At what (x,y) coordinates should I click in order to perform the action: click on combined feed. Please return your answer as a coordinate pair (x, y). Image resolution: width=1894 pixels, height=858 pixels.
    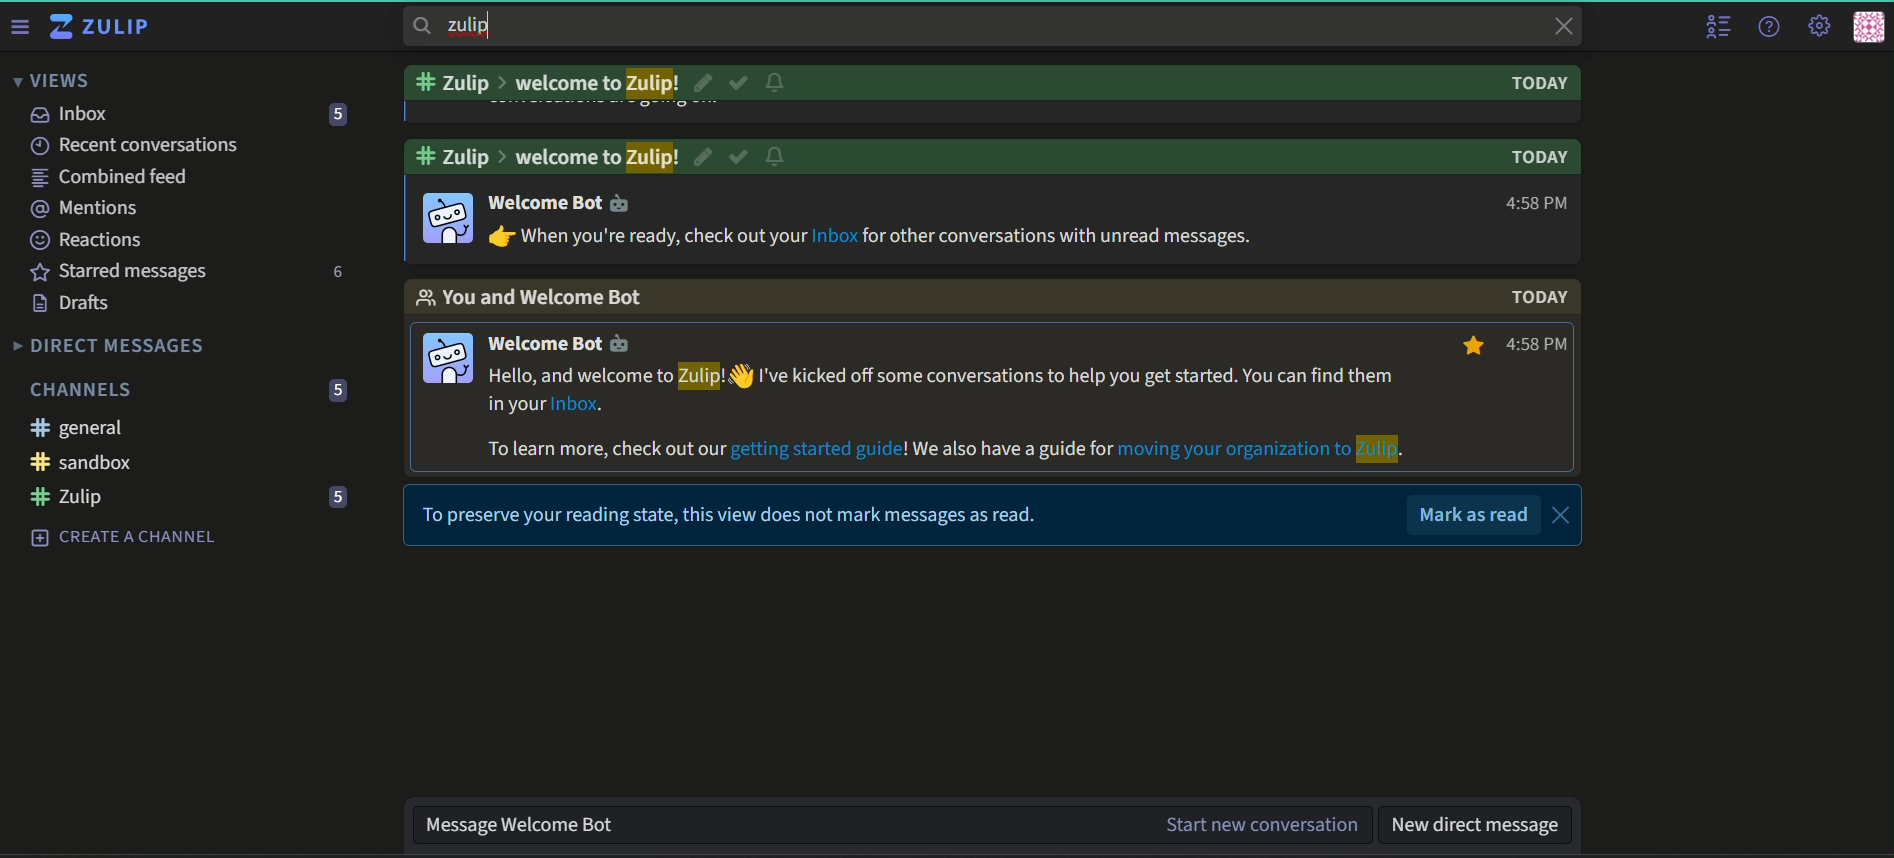
    Looking at the image, I should click on (109, 177).